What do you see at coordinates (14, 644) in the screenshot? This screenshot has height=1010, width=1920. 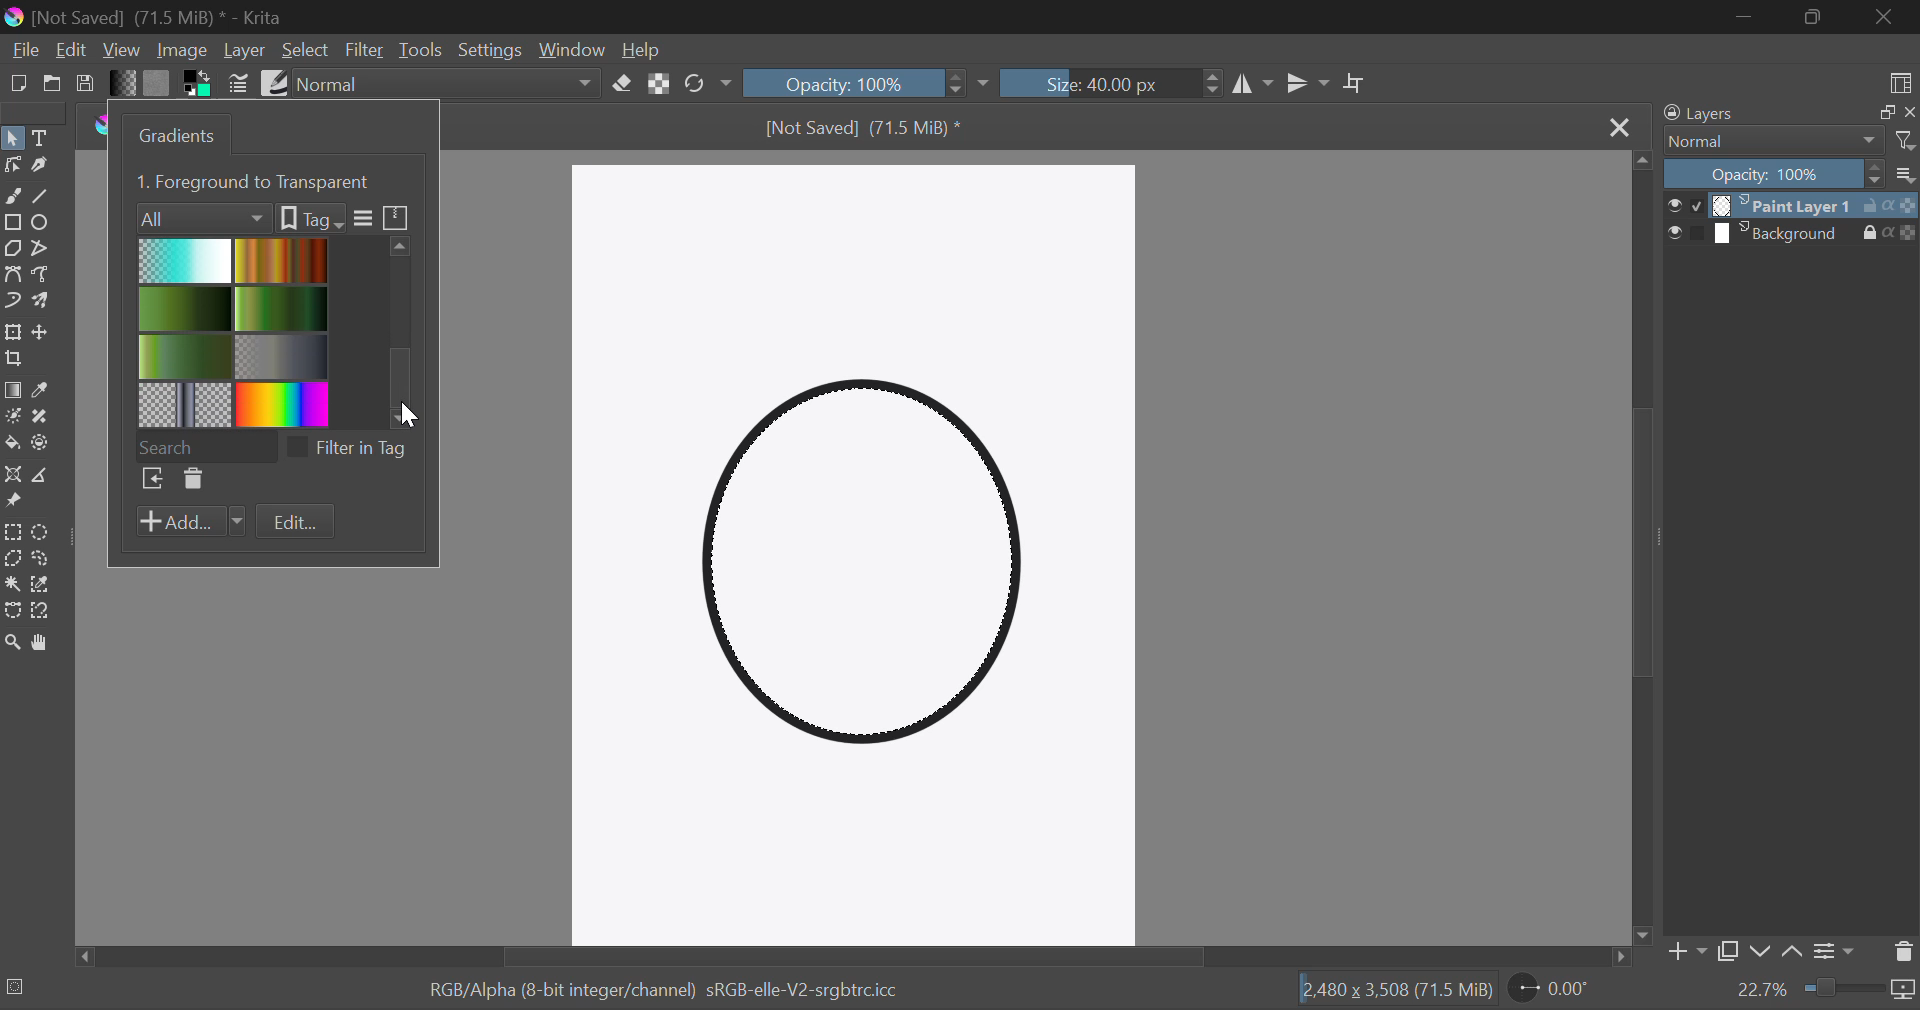 I see `Zoom` at bounding box center [14, 644].